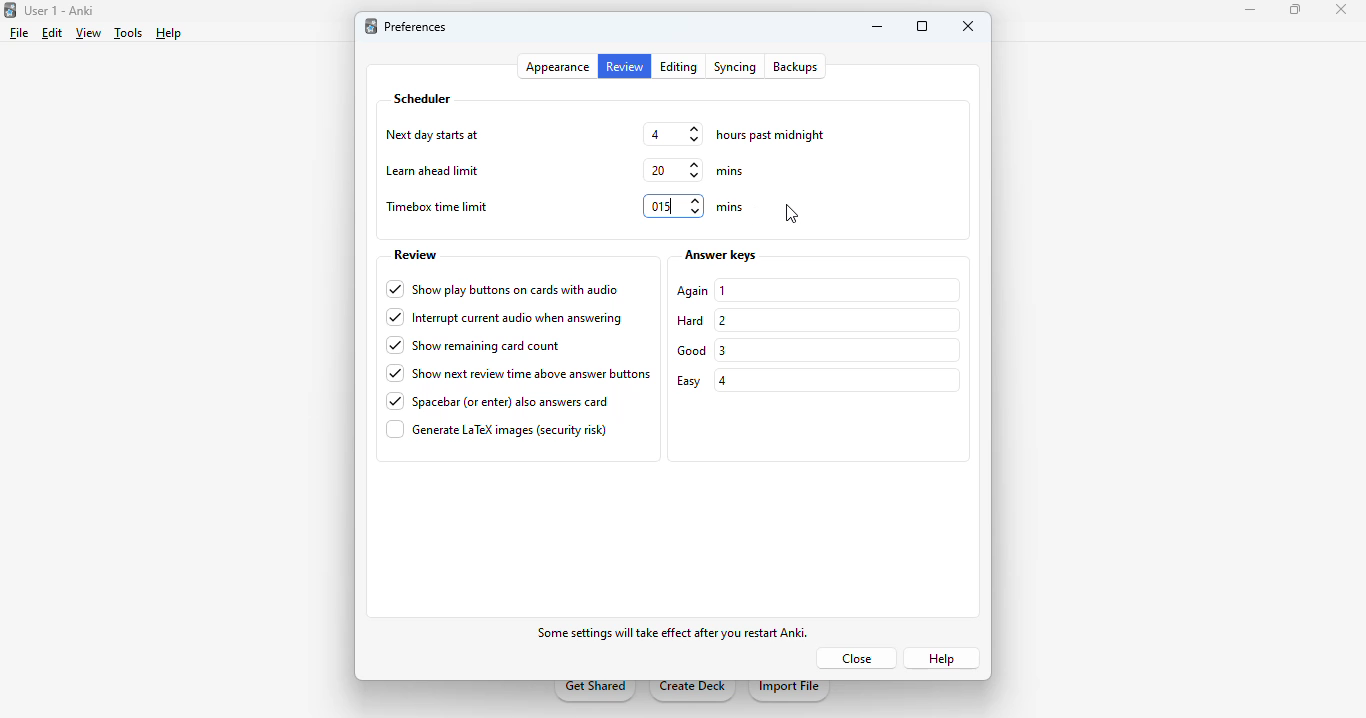  What do you see at coordinates (417, 26) in the screenshot?
I see `preferences` at bounding box center [417, 26].